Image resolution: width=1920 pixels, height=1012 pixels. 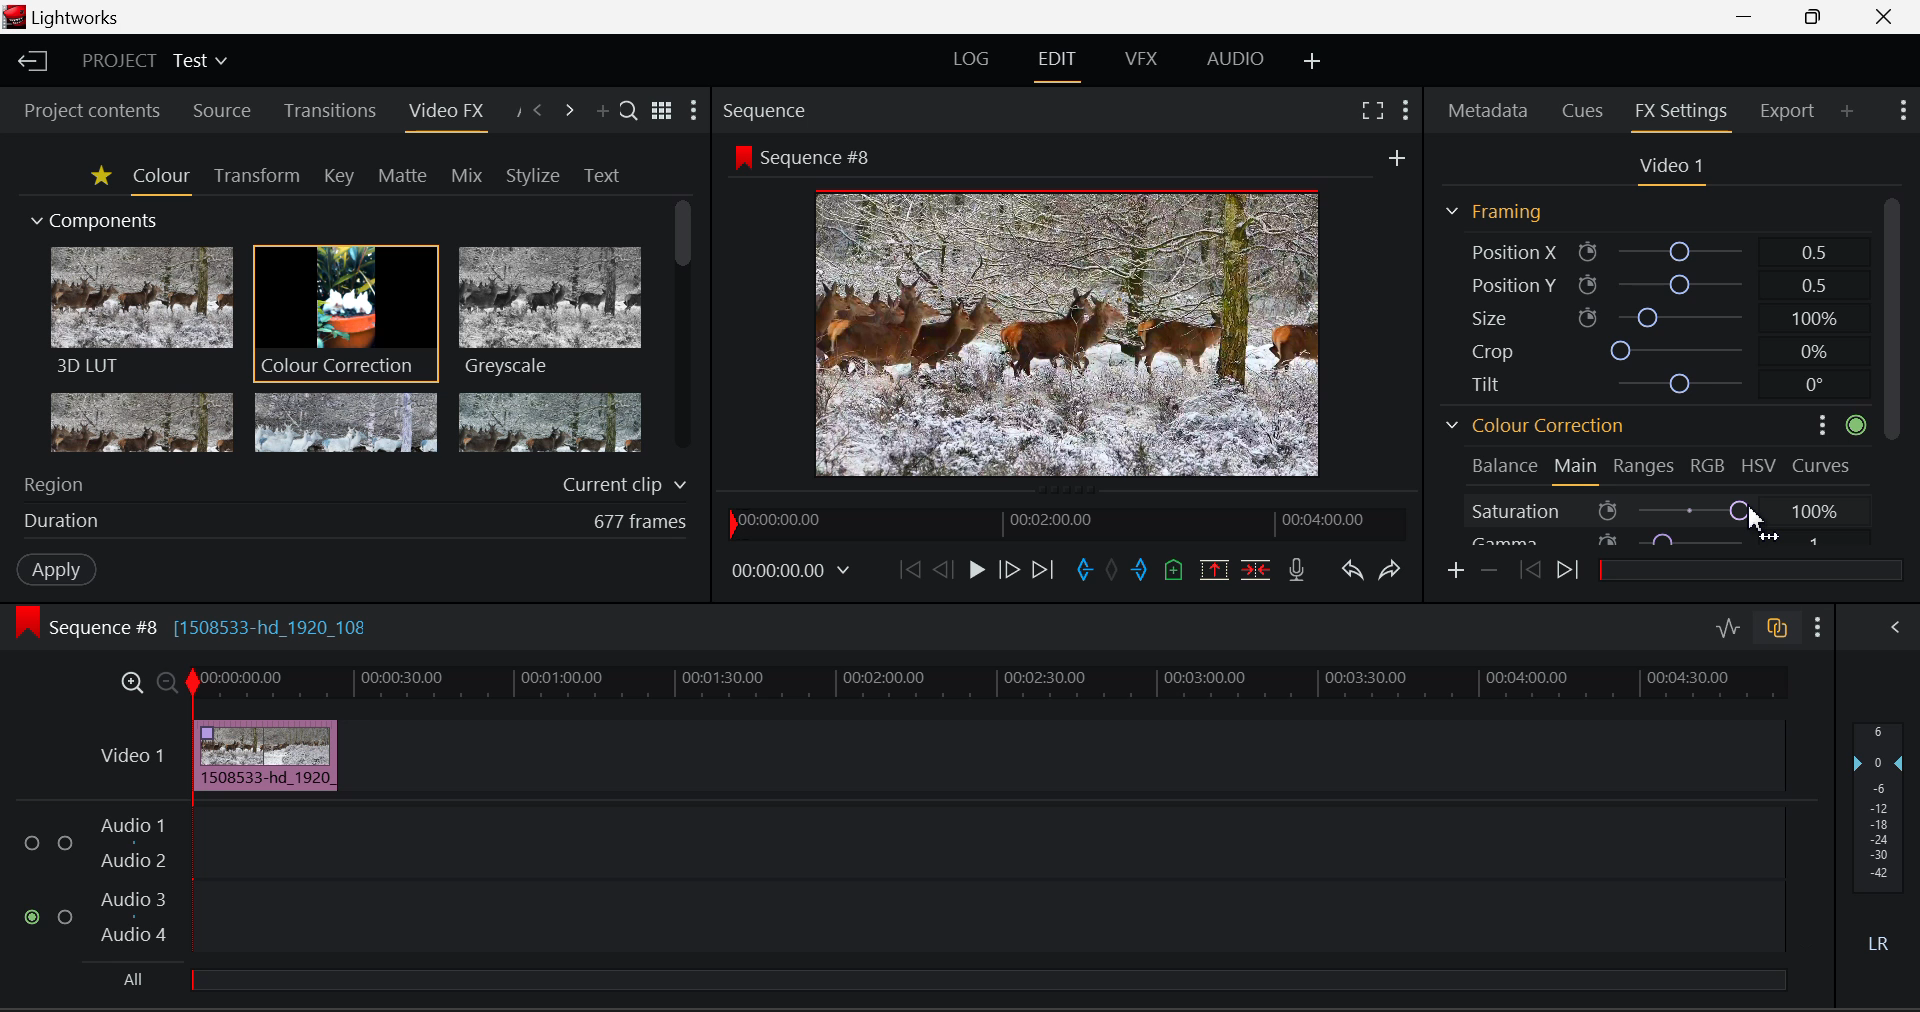 What do you see at coordinates (1645, 468) in the screenshot?
I see `Ranges` at bounding box center [1645, 468].